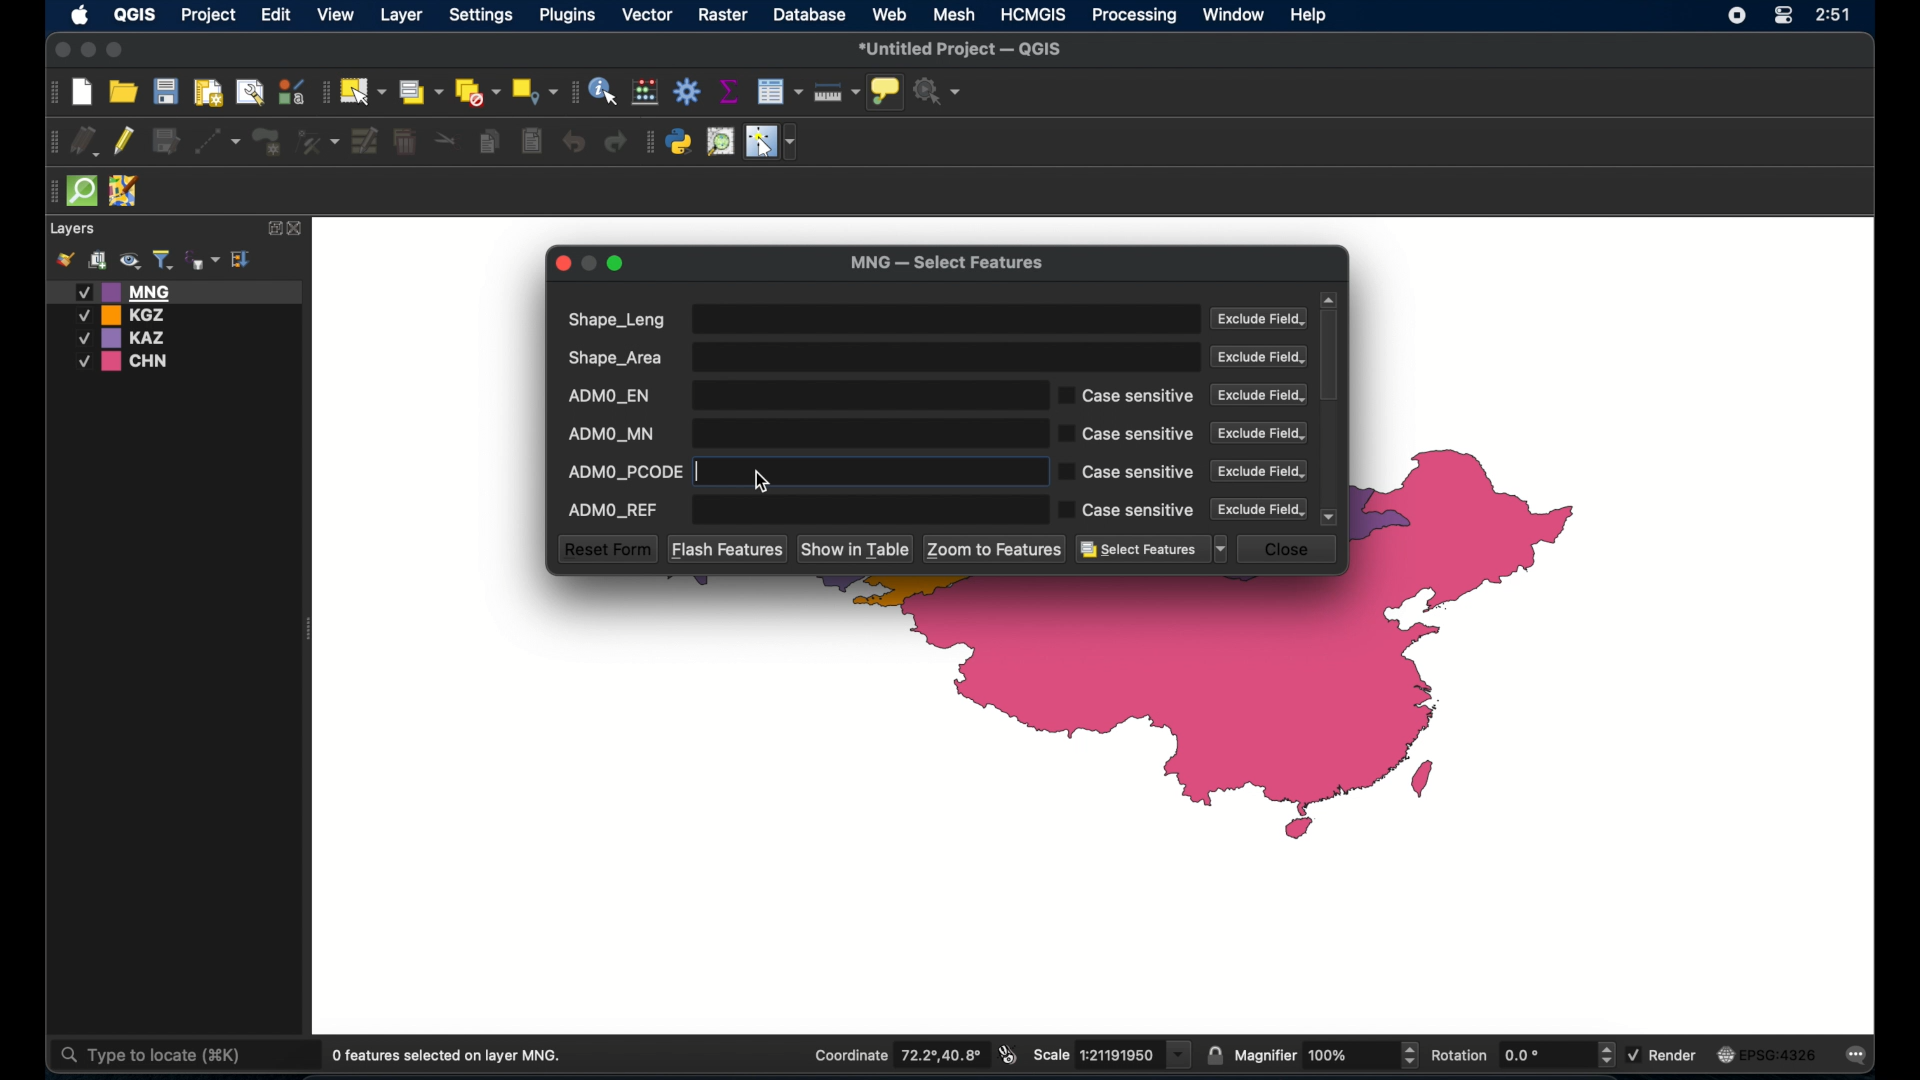 The image size is (1920, 1080). What do you see at coordinates (169, 142) in the screenshot?
I see `save edits` at bounding box center [169, 142].